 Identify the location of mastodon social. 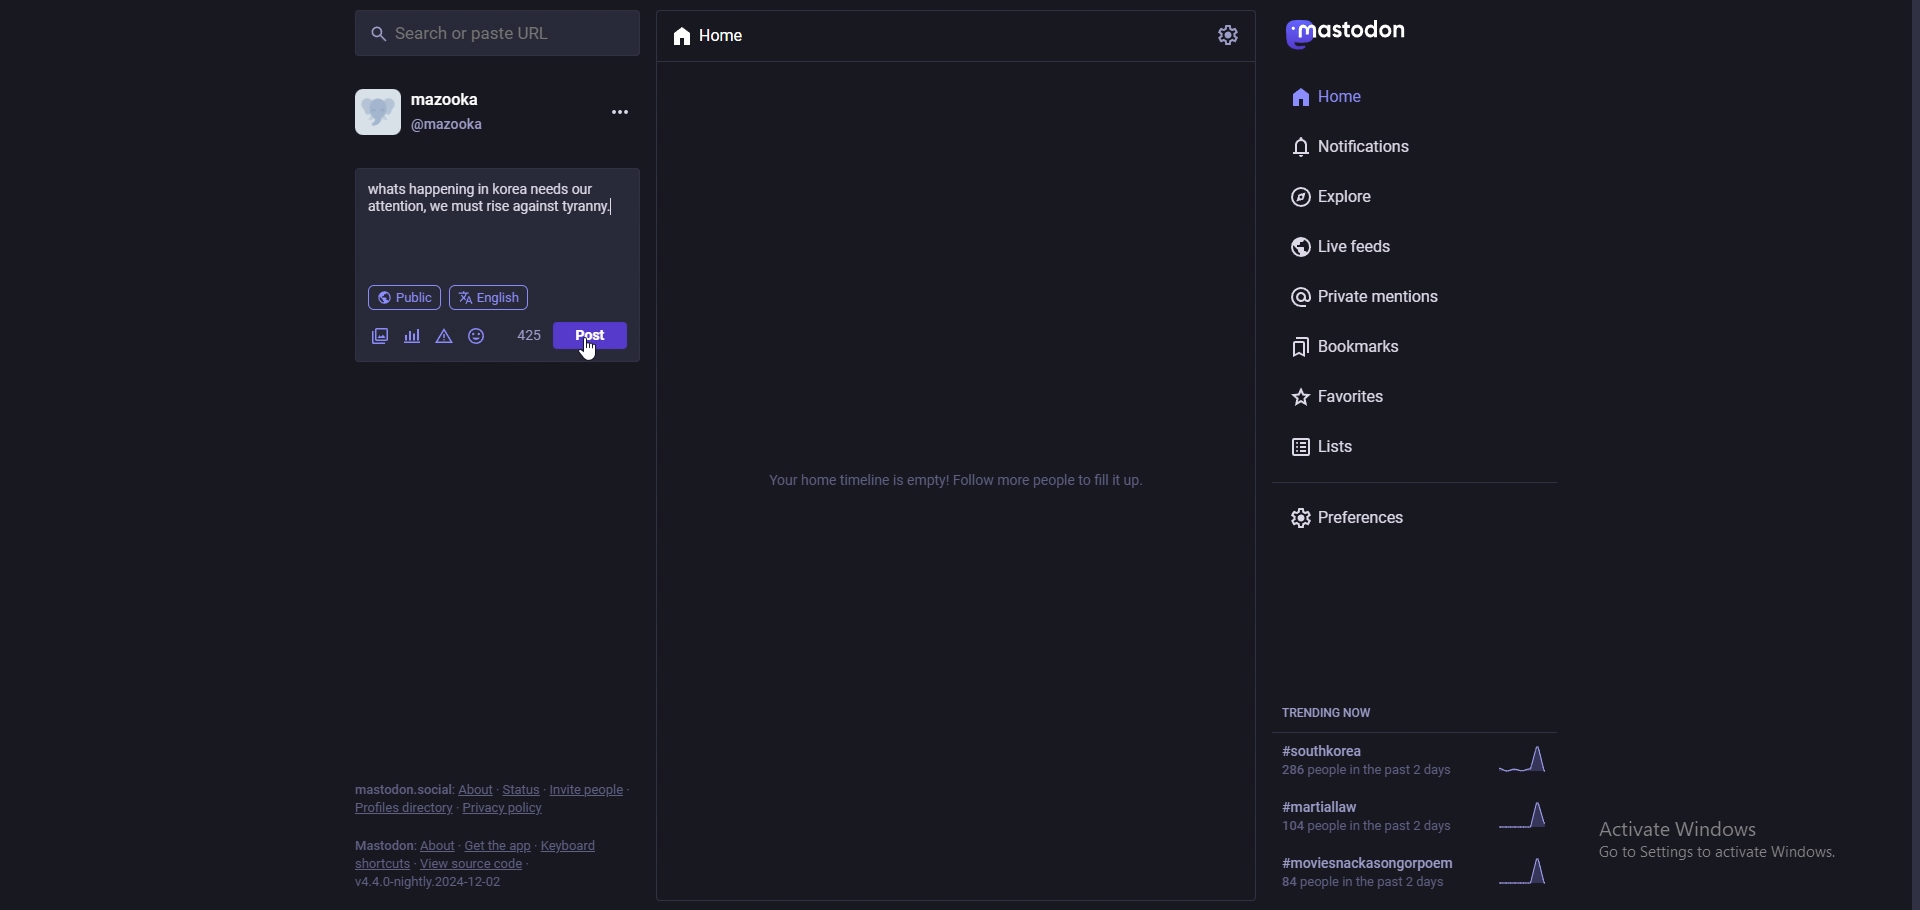
(399, 789).